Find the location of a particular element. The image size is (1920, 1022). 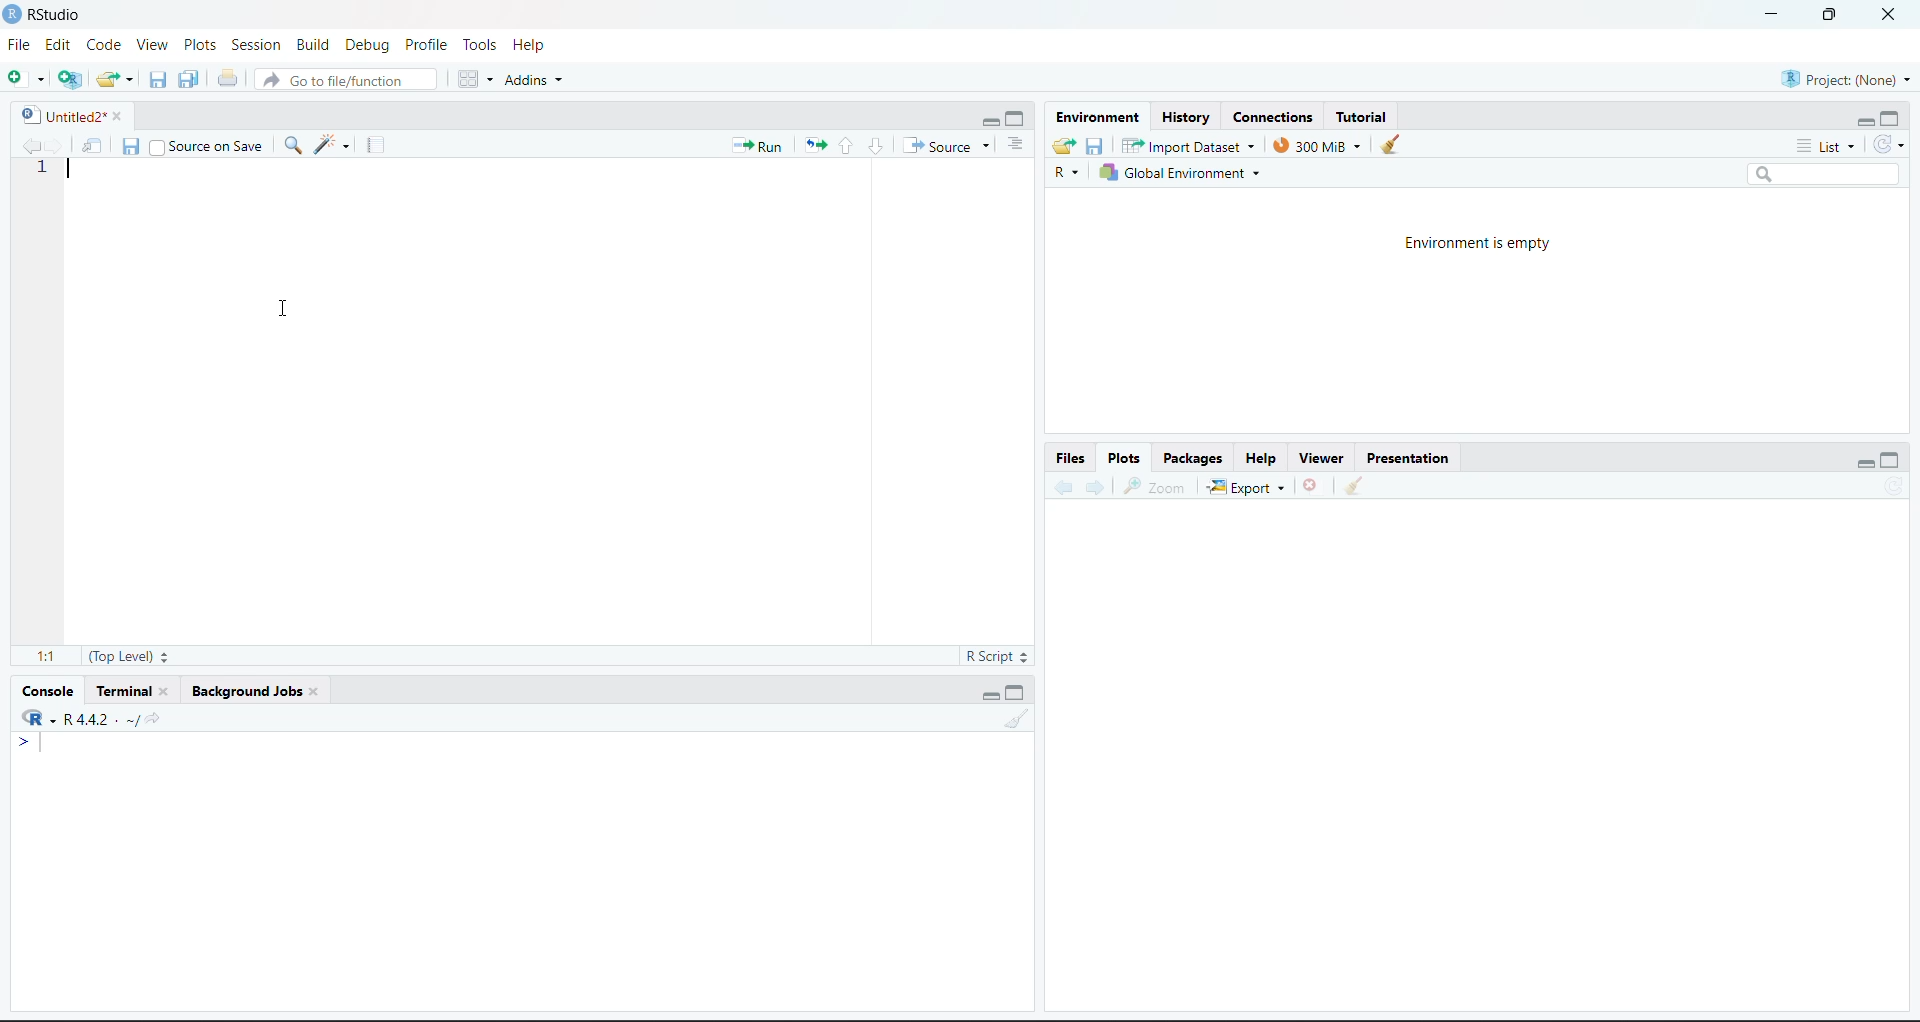

go to next section/chunk is located at coordinates (874, 147).